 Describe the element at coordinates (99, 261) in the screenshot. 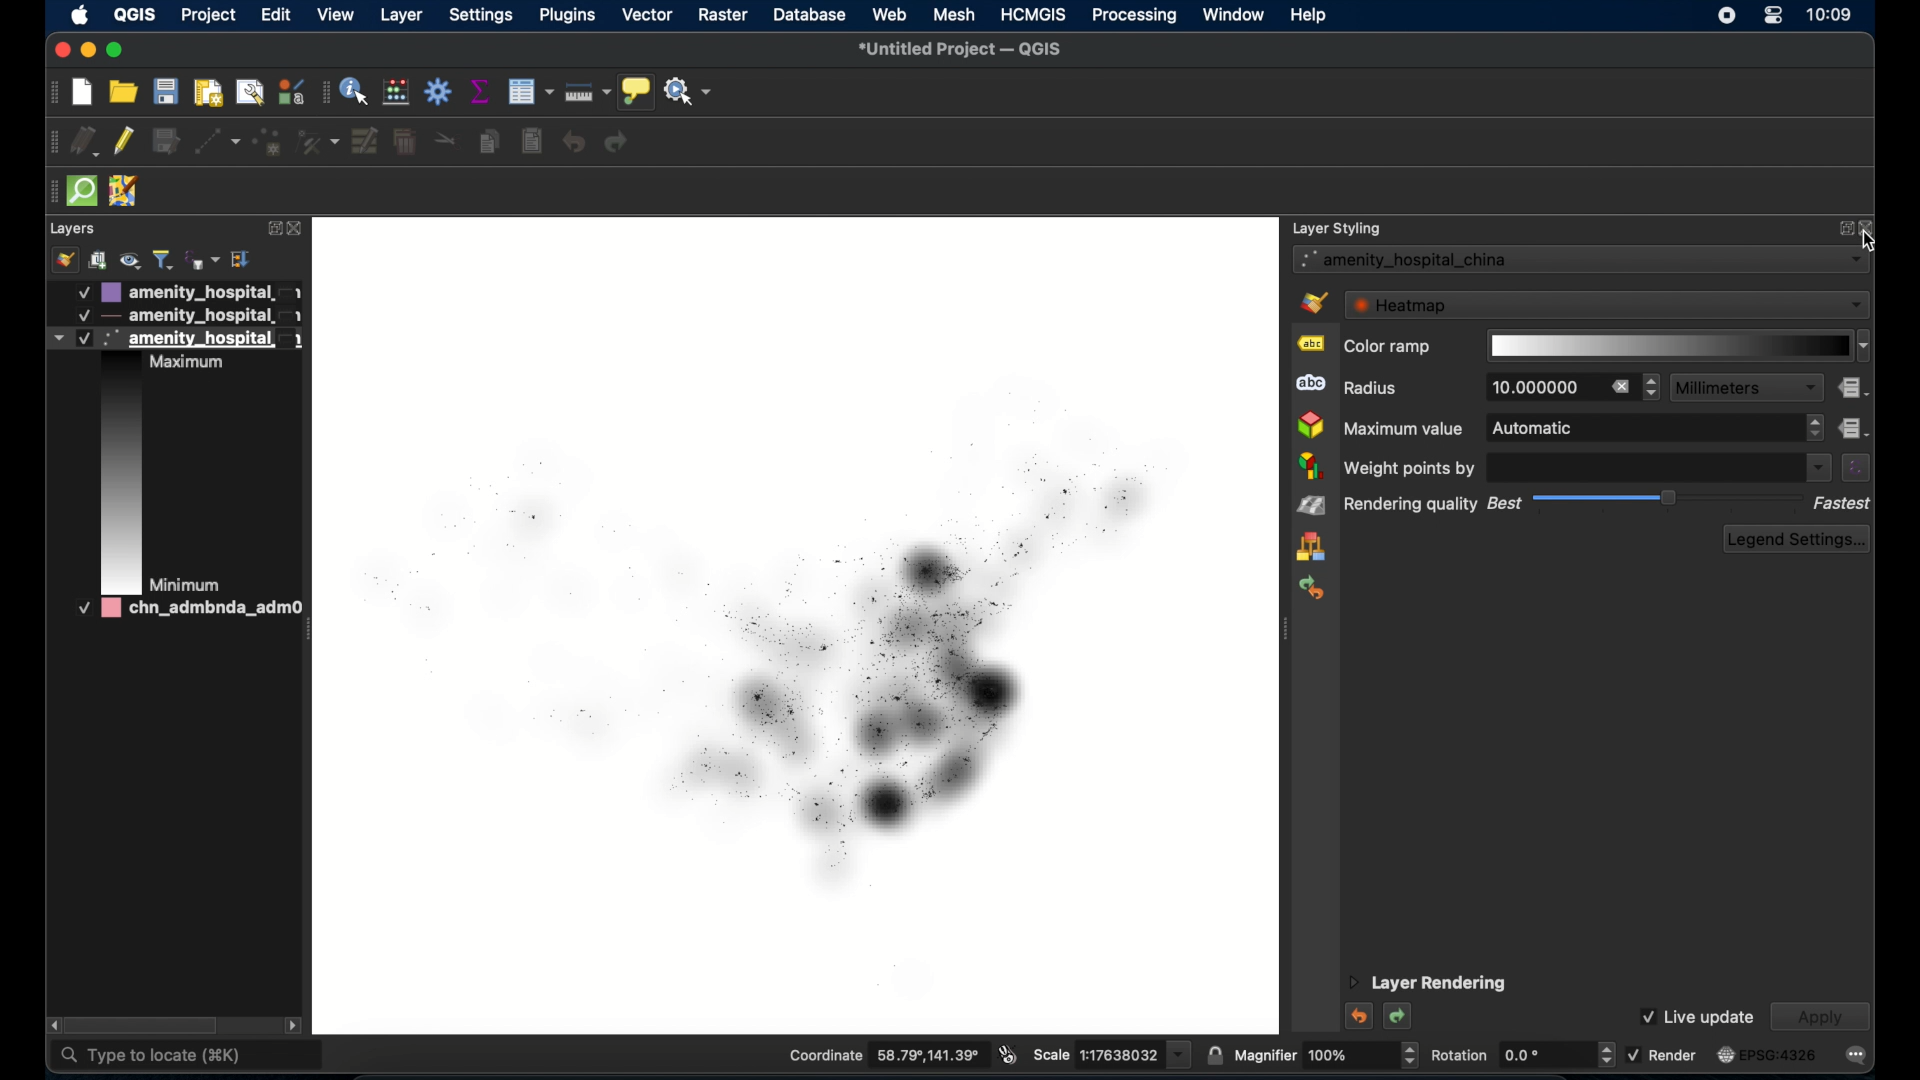

I see `add group` at that location.